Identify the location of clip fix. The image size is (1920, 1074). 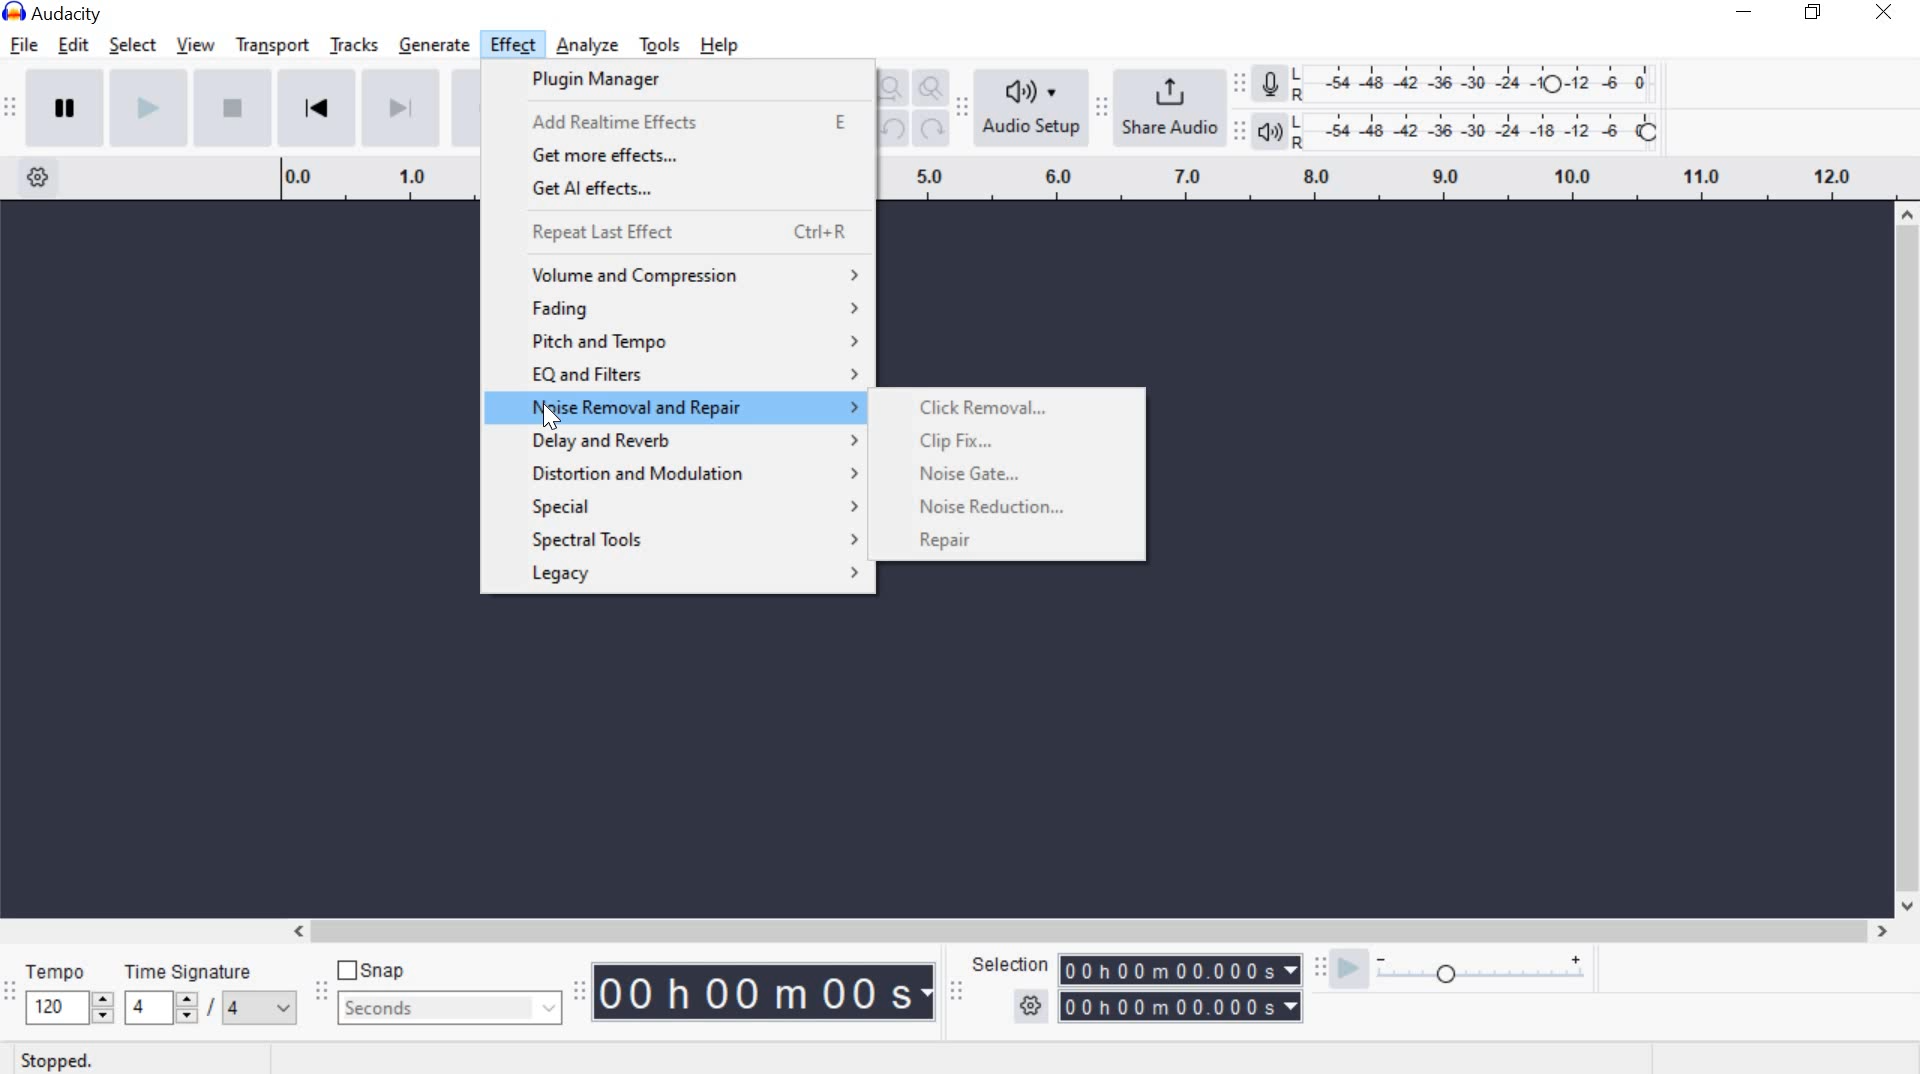
(1003, 443).